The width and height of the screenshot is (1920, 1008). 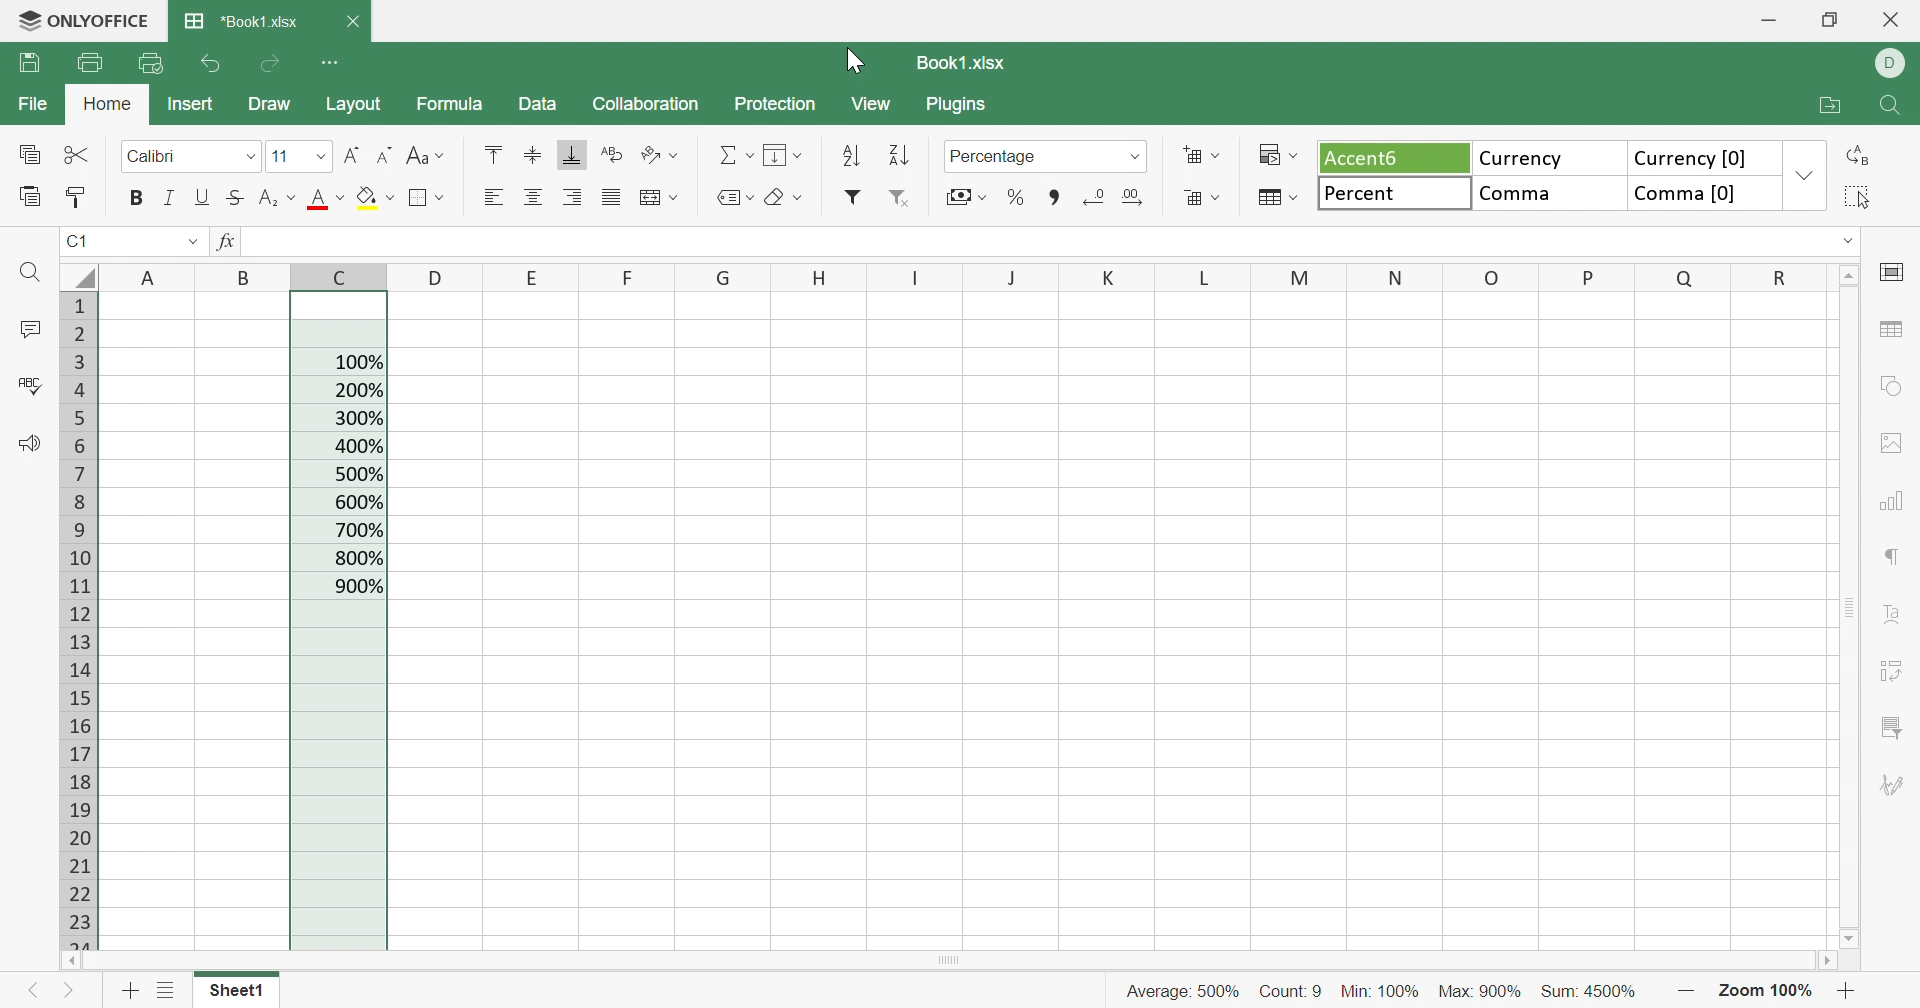 I want to click on Print, so click(x=86, y=64).